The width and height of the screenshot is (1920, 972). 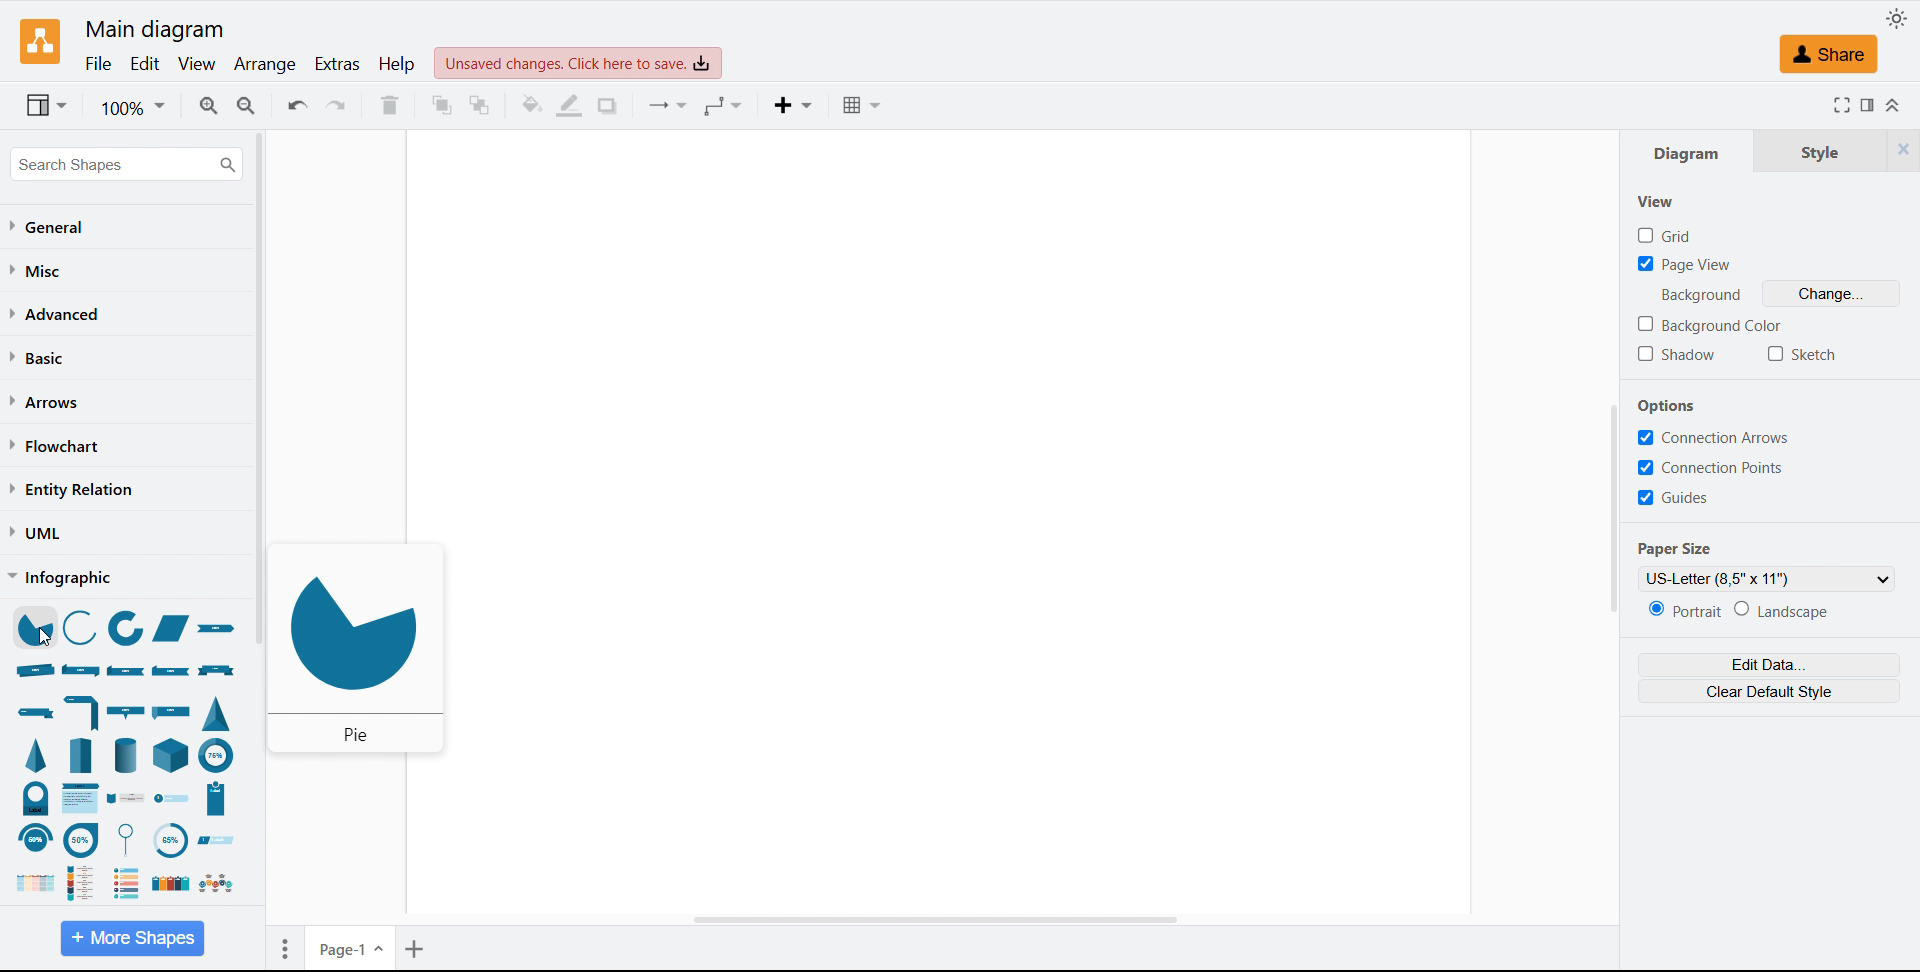 What do you see at coordinates (416, 946) in the screenshot?
I see `Add pages ` at bounding box center [416, 946].